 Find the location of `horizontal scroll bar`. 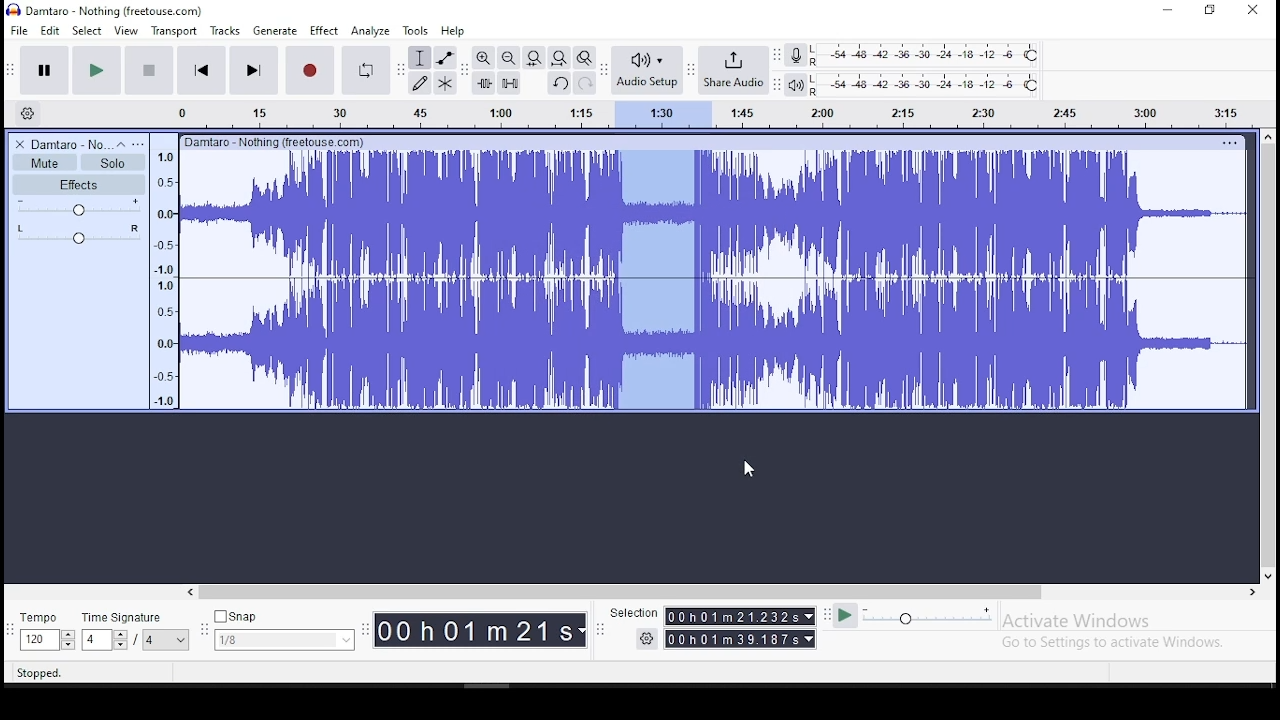

horizontal scroll bar is located at coordinates (720, 592).